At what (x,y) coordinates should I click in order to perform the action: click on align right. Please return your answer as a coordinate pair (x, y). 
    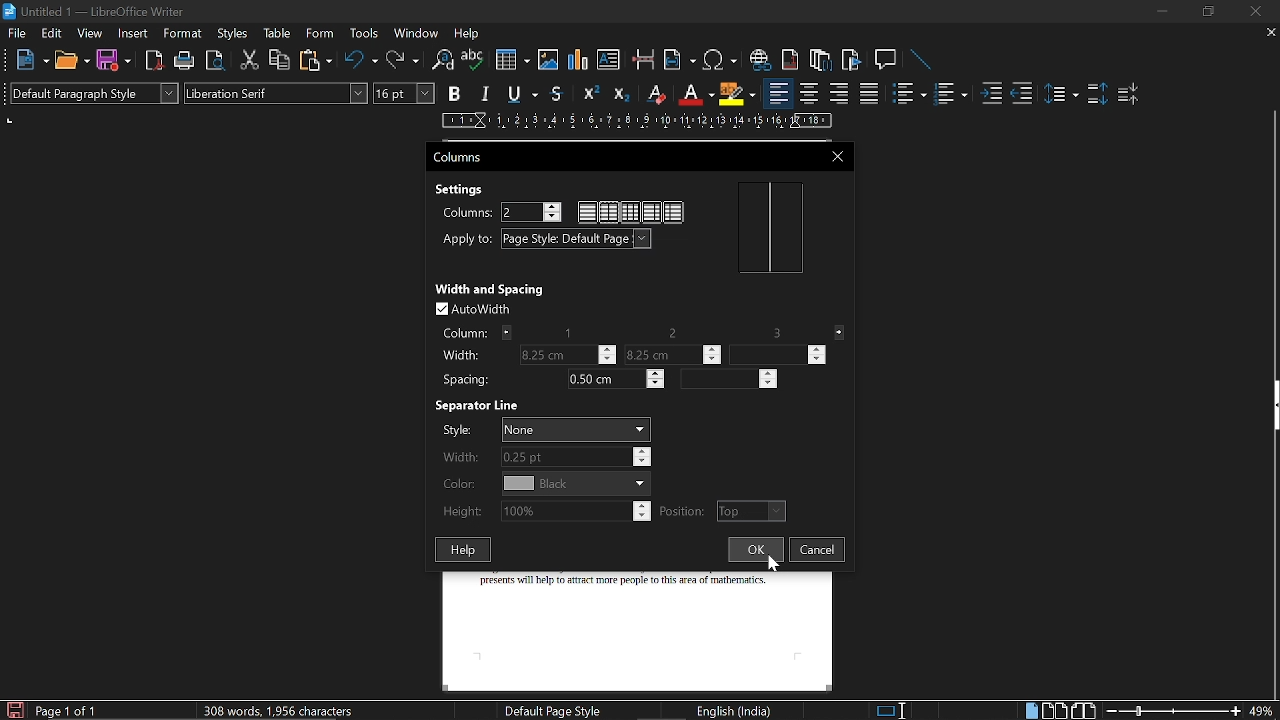
    Looking at the image, I should click on (839, 92).